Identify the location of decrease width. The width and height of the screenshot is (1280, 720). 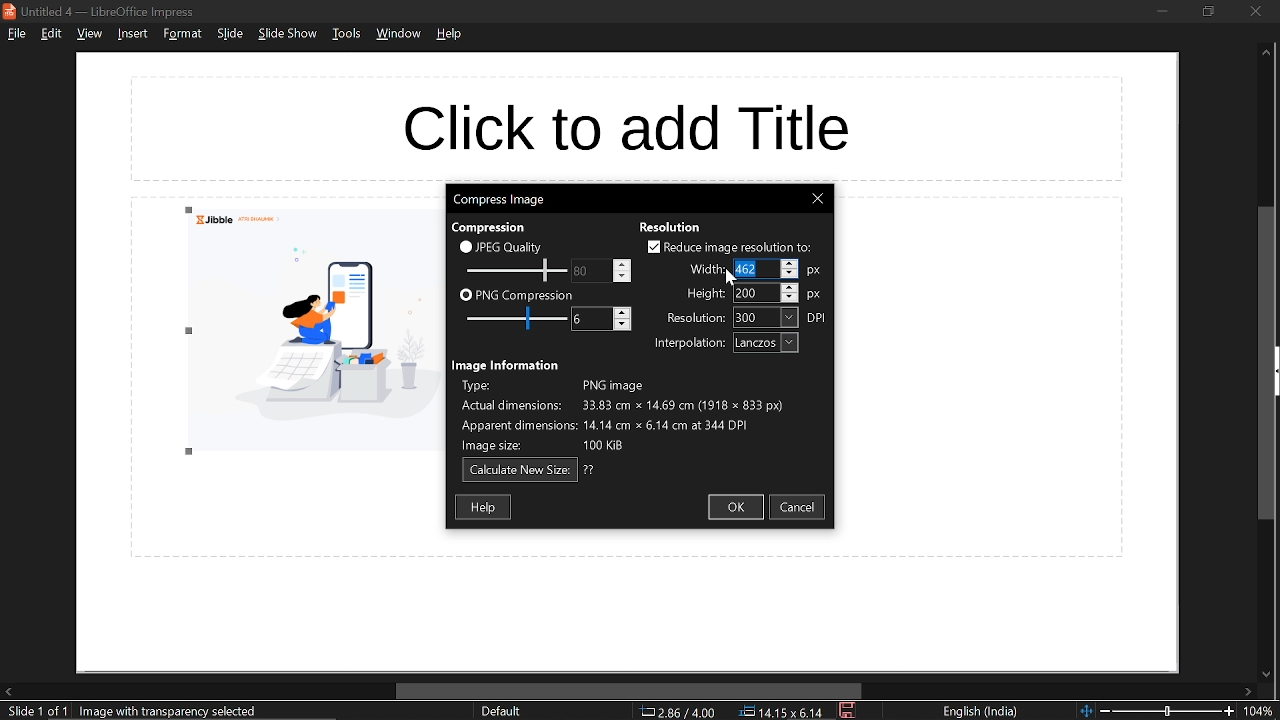
(790, 274).